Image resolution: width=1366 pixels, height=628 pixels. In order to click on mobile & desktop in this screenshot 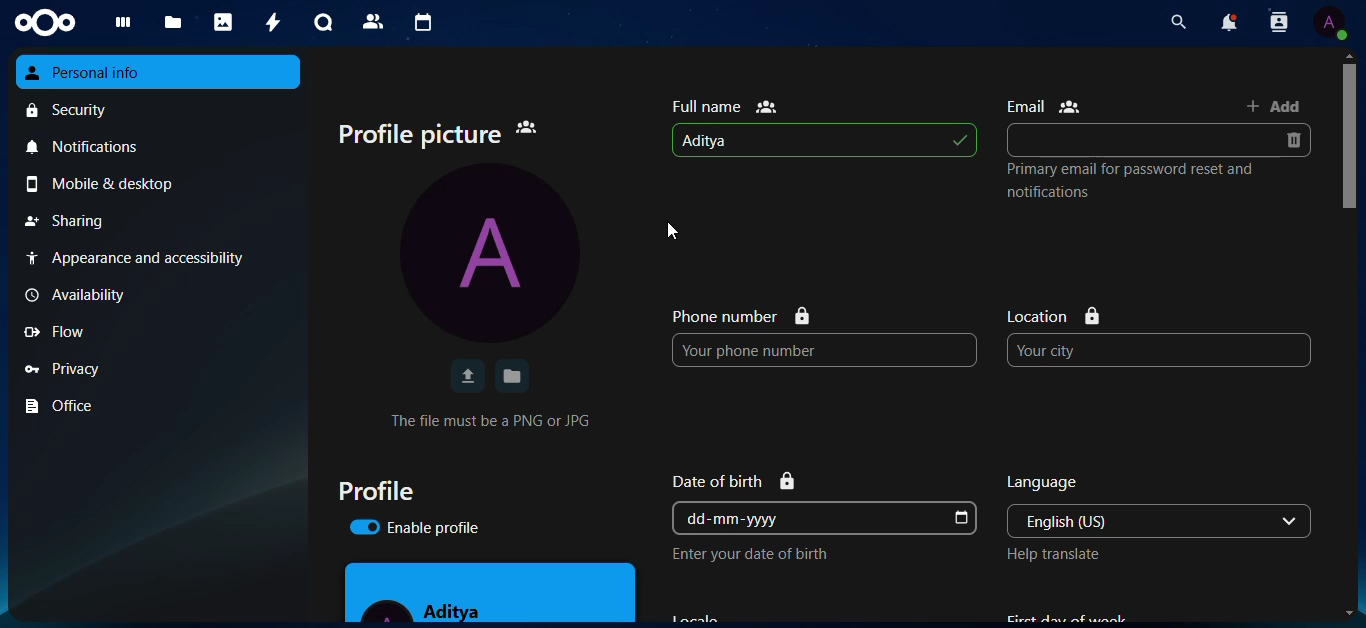, I will do `click(161, 184)`.